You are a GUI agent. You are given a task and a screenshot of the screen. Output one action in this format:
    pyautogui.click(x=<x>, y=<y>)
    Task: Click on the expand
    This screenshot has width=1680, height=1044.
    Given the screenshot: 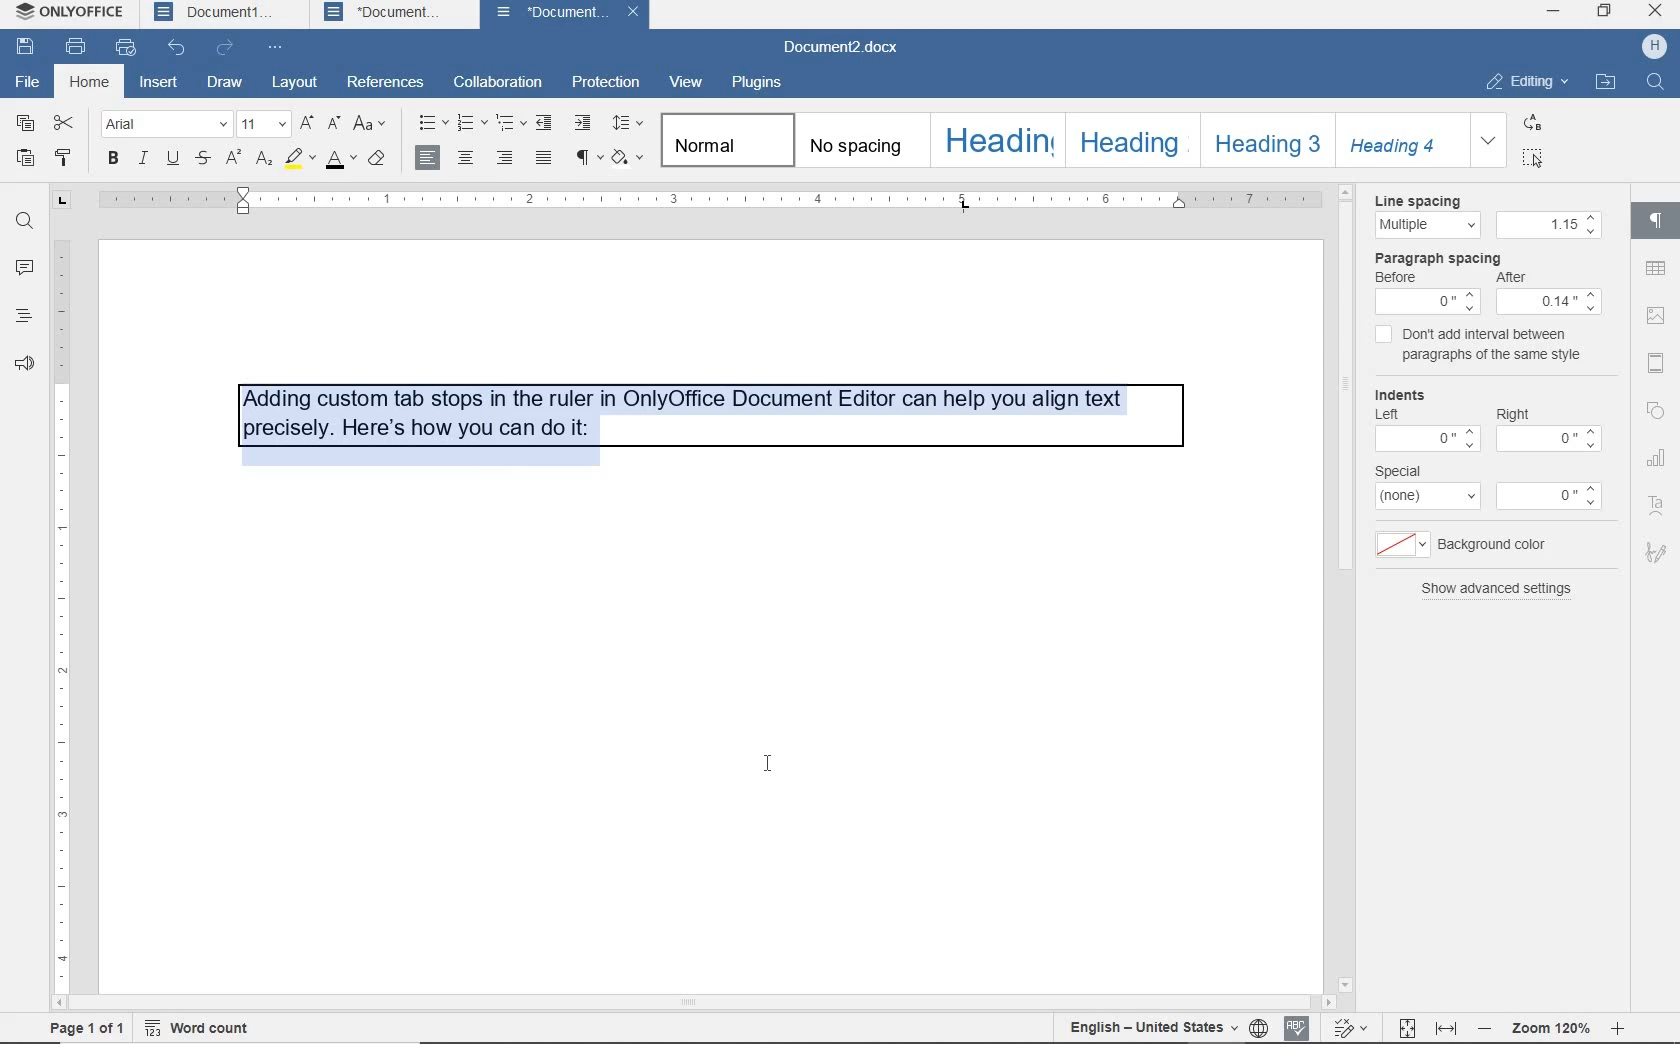 What is the action you would take?
    pyautogui.click(x=1489, y=140)
    